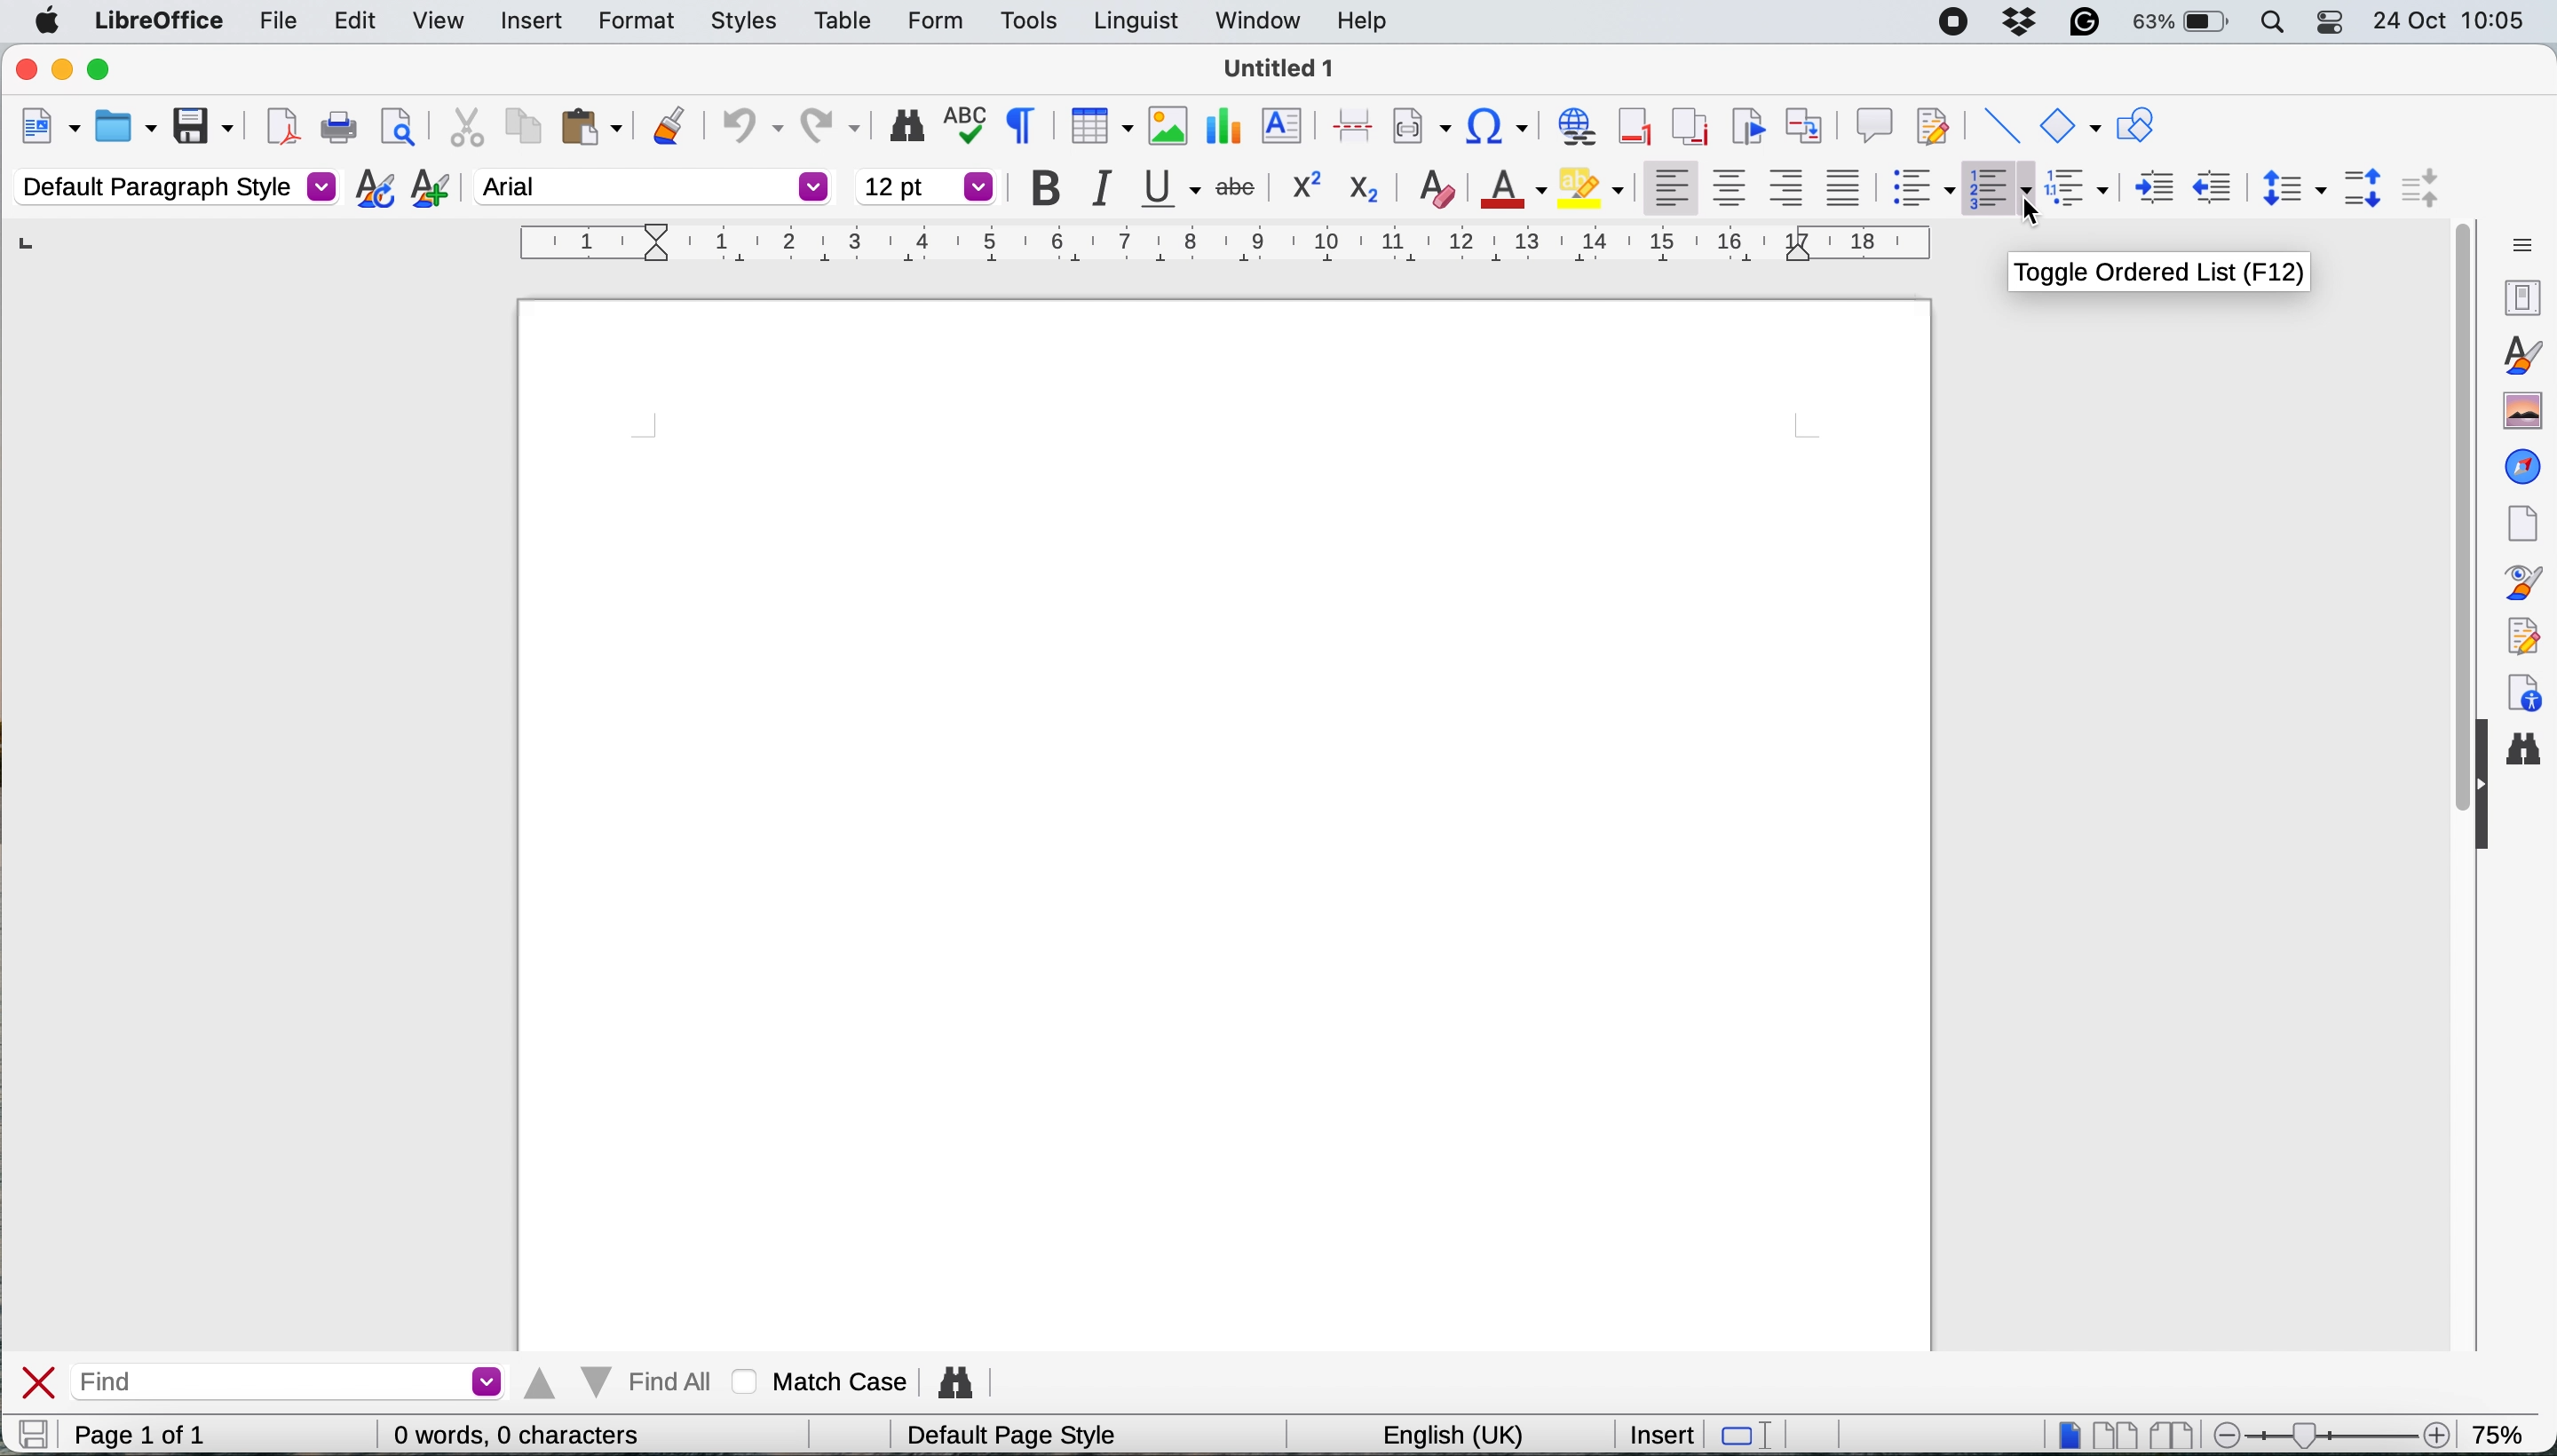  What do you see at coordinates (1132, 22) in the screenshot?
I see `linguist` at bounding box center [1132, 22].